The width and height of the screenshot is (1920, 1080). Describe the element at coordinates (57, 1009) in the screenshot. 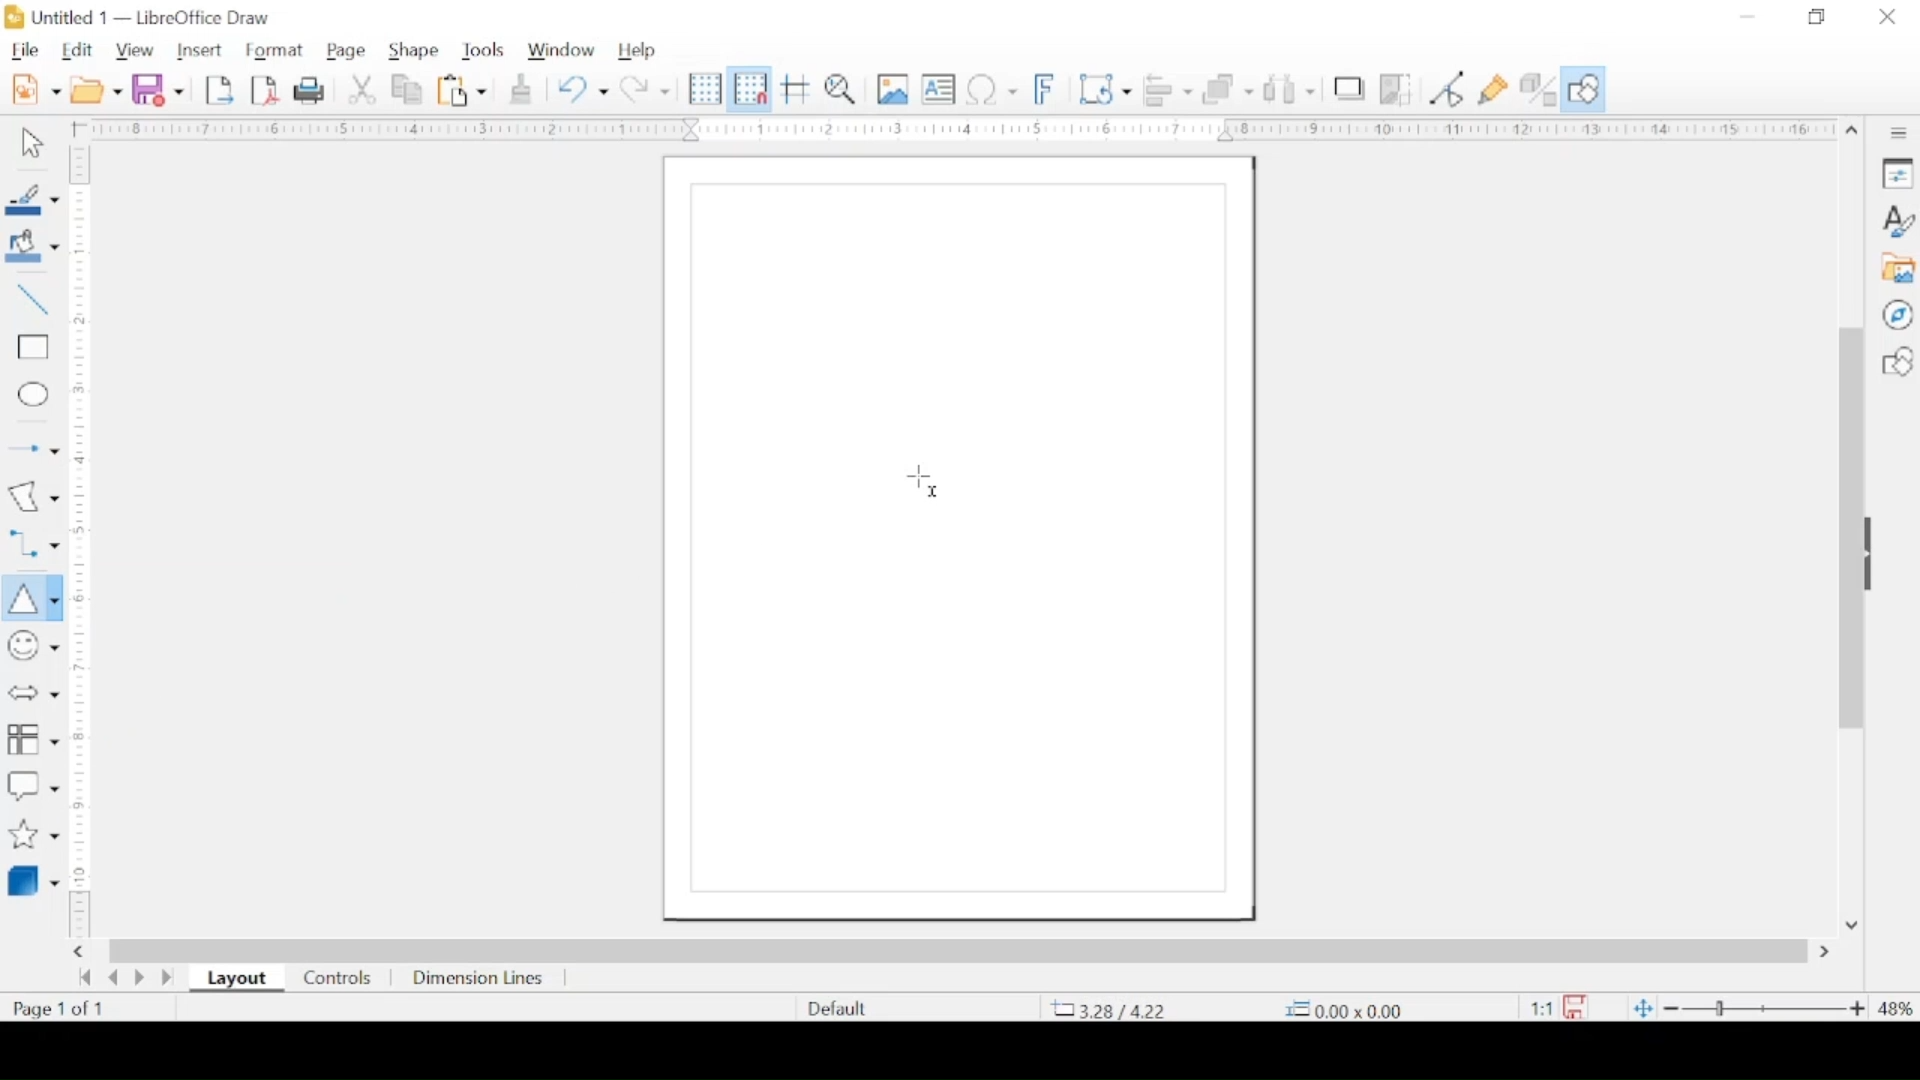

I see `page count` at that location.